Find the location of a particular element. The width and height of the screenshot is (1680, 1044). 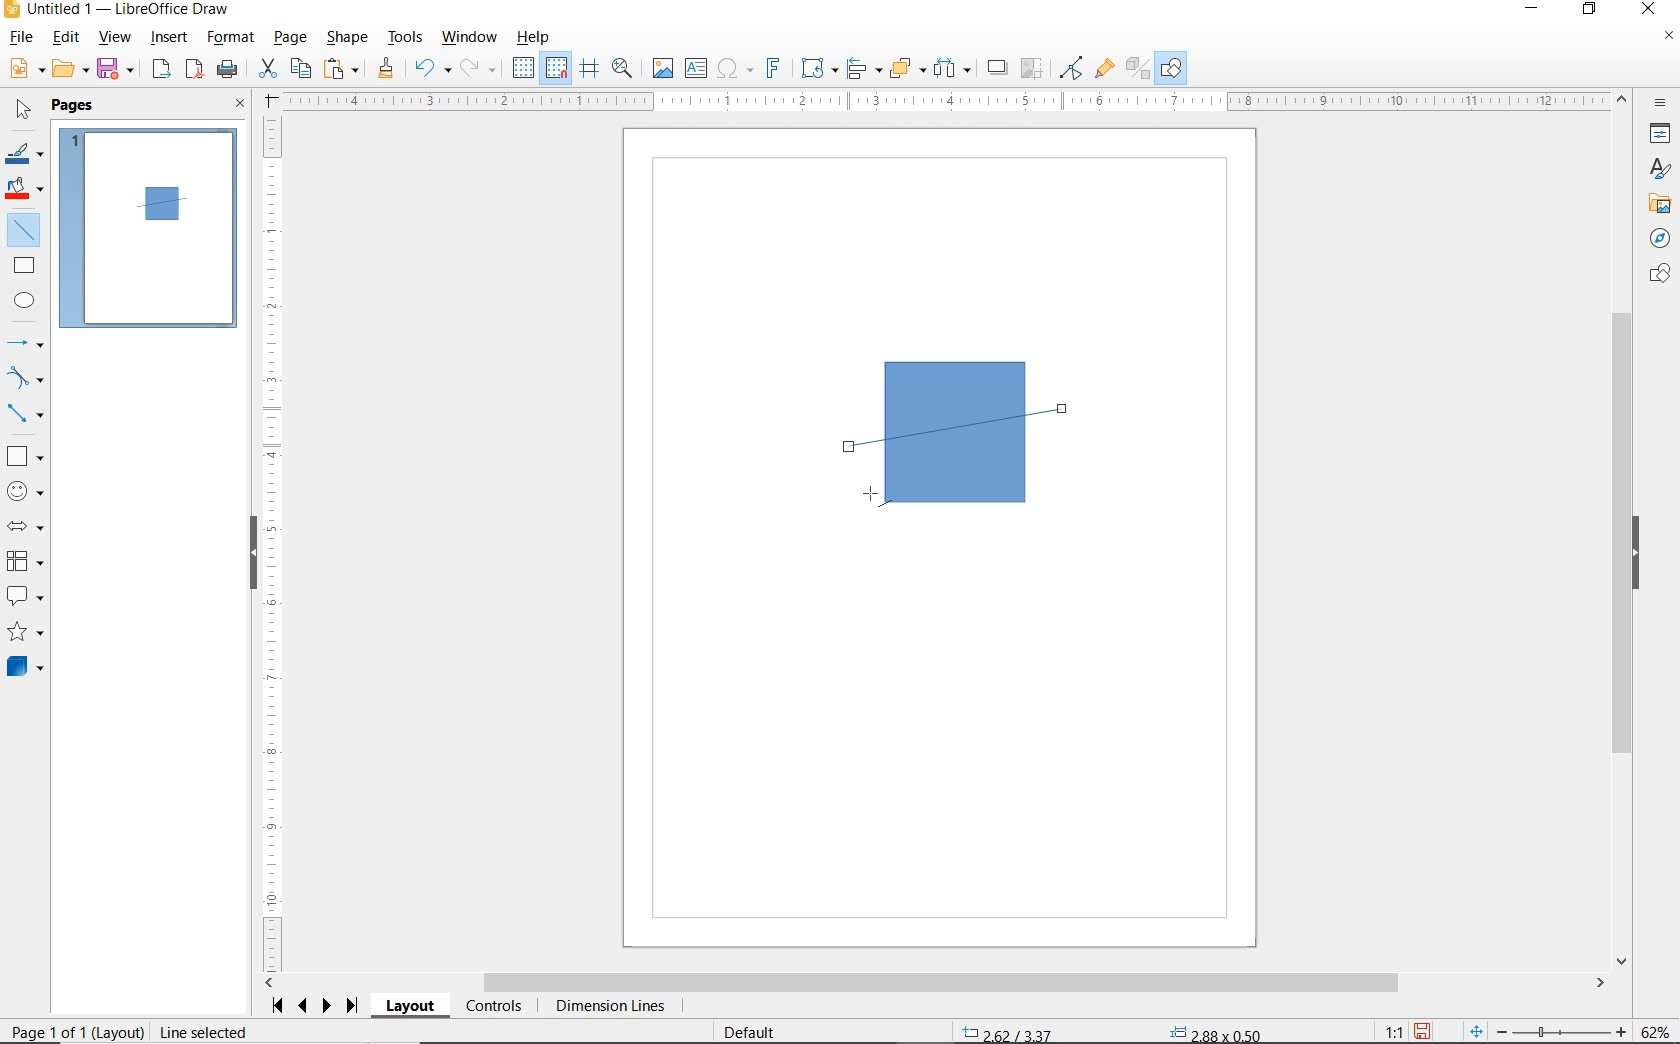

SAVE is located at coordinates (1422, 1031).